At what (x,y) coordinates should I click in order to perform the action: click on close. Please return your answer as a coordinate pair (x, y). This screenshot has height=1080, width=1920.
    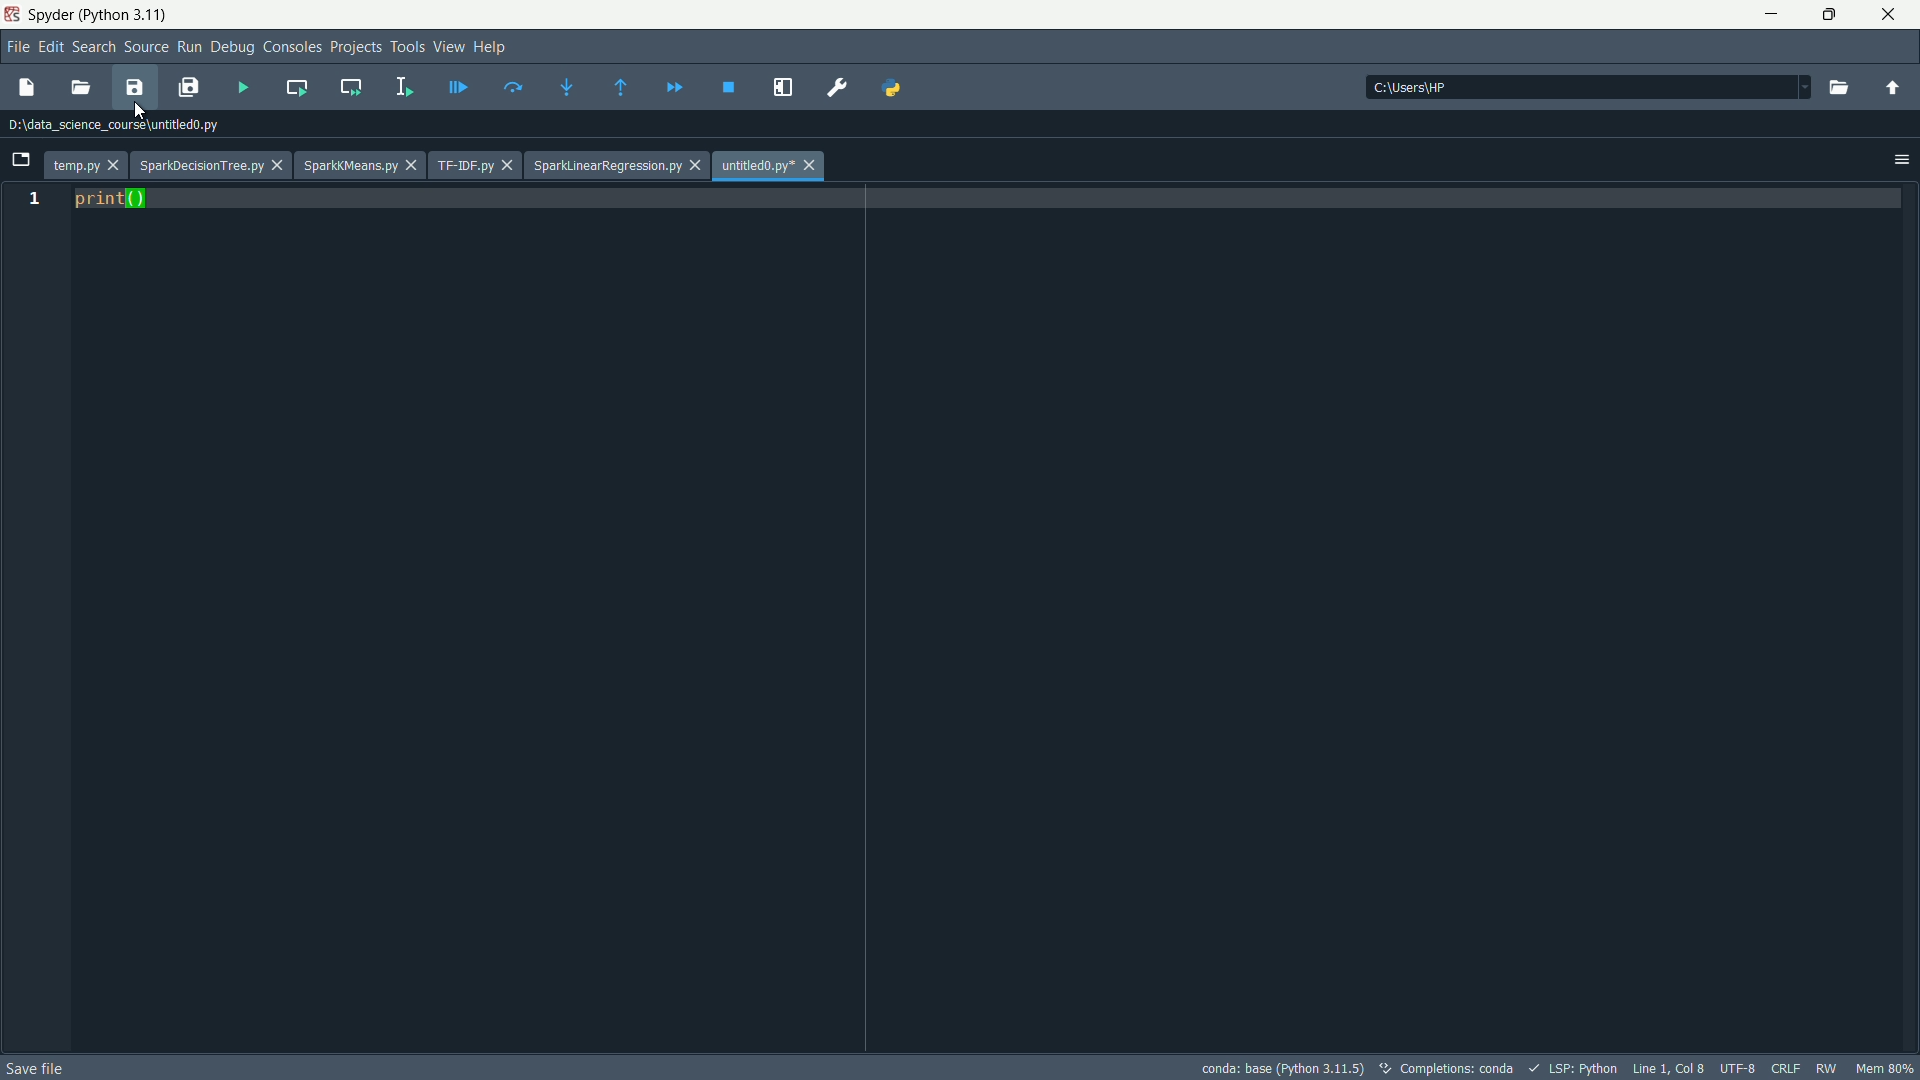
    Looking at the image, I should click on (118, 166).